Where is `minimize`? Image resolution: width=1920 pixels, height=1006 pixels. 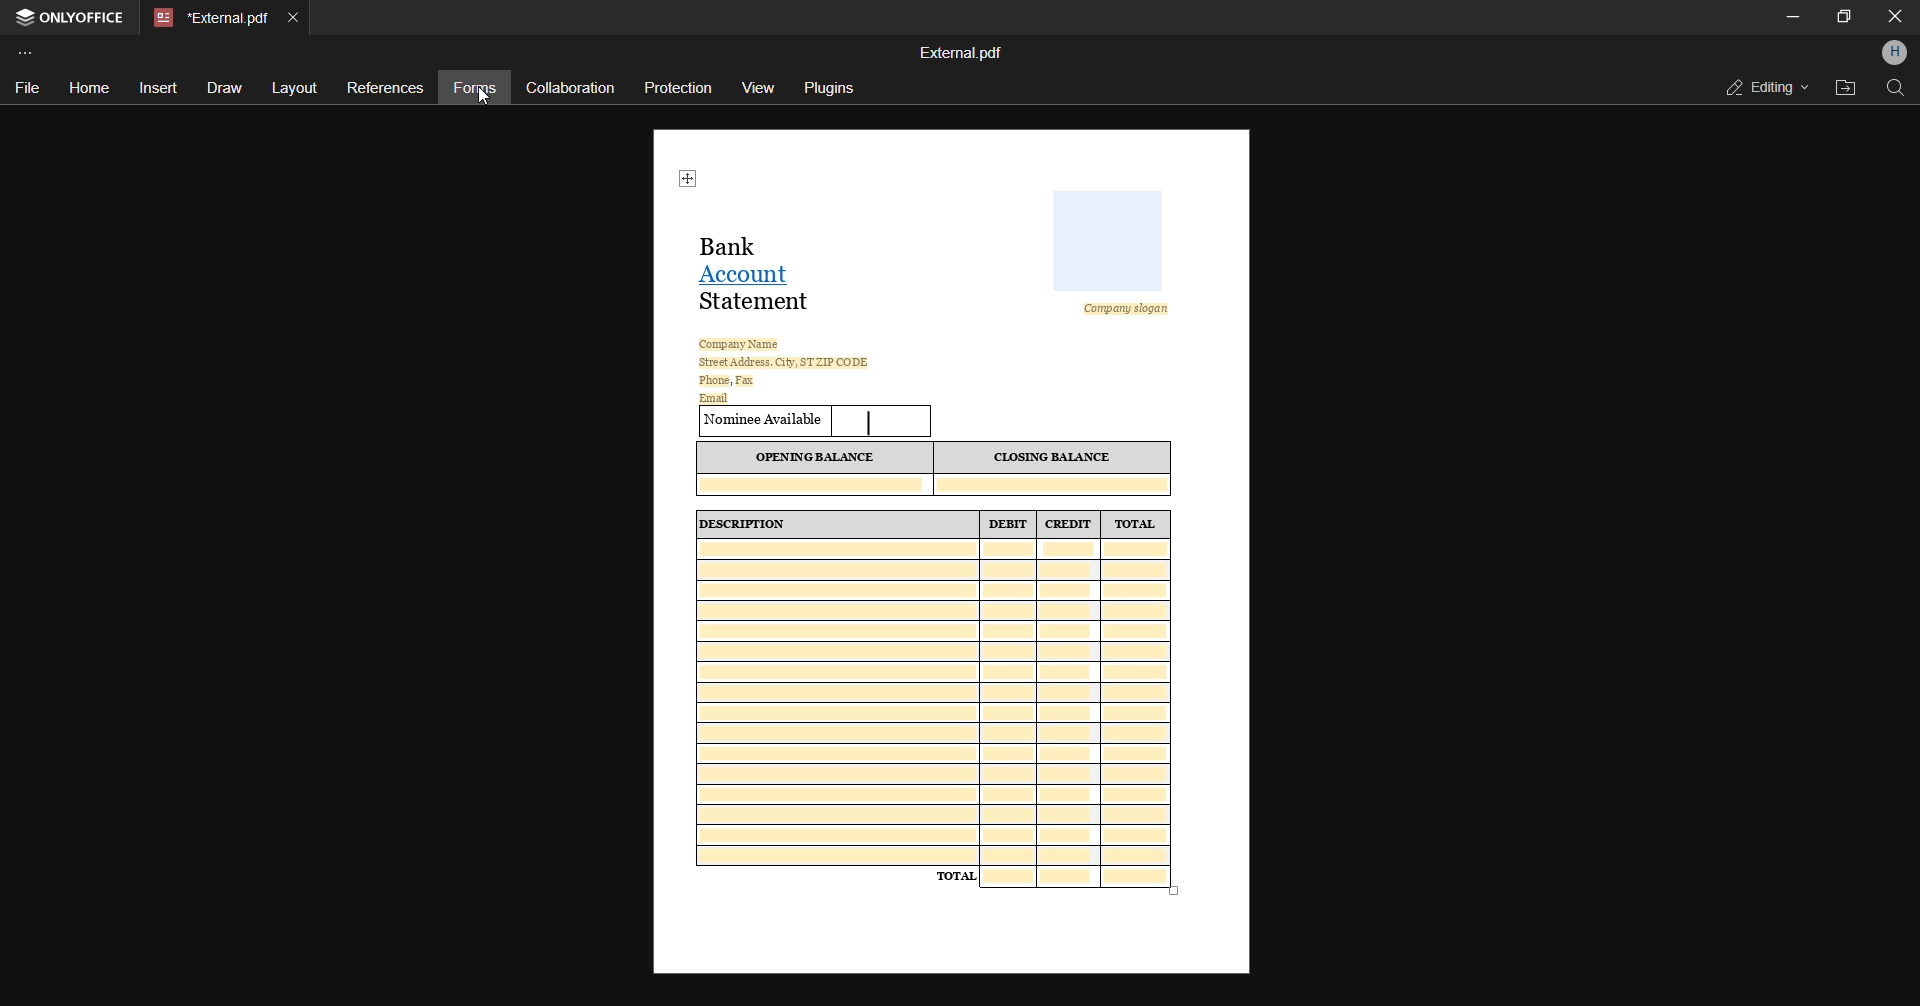 minimize is located at coordinates (1788, 17).